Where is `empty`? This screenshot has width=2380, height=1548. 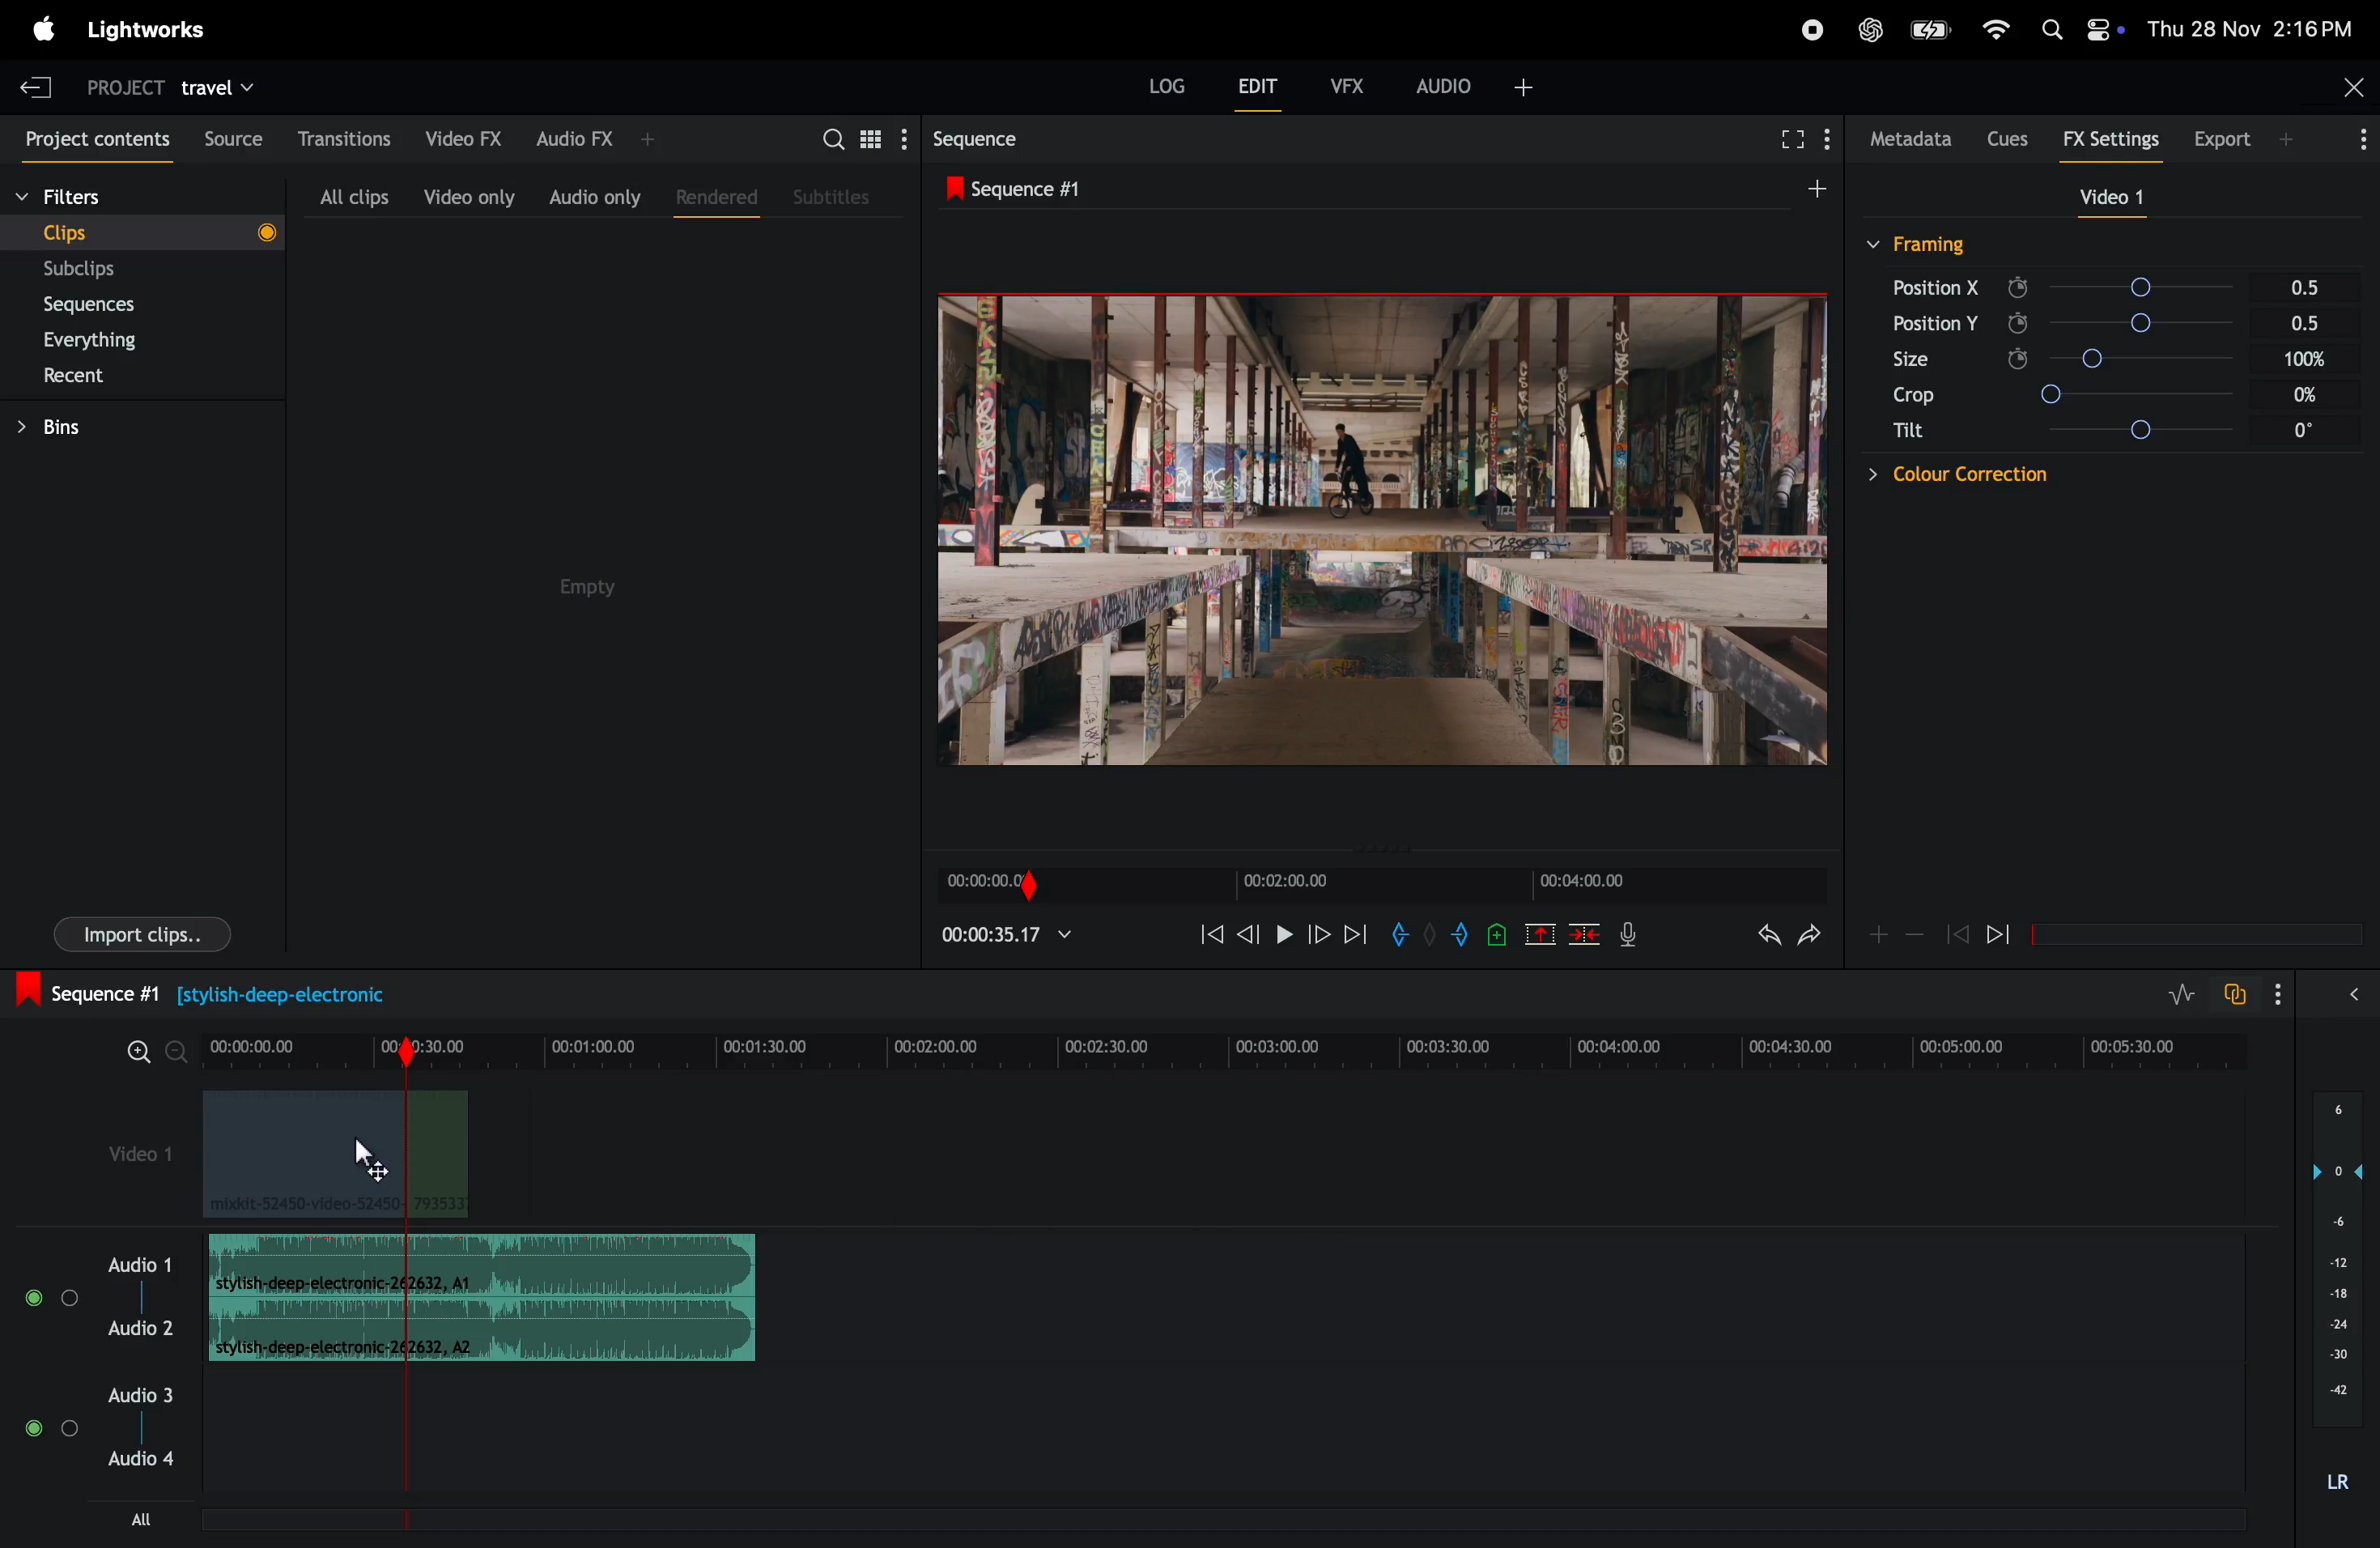
empty is located at coordinates (593, 587).